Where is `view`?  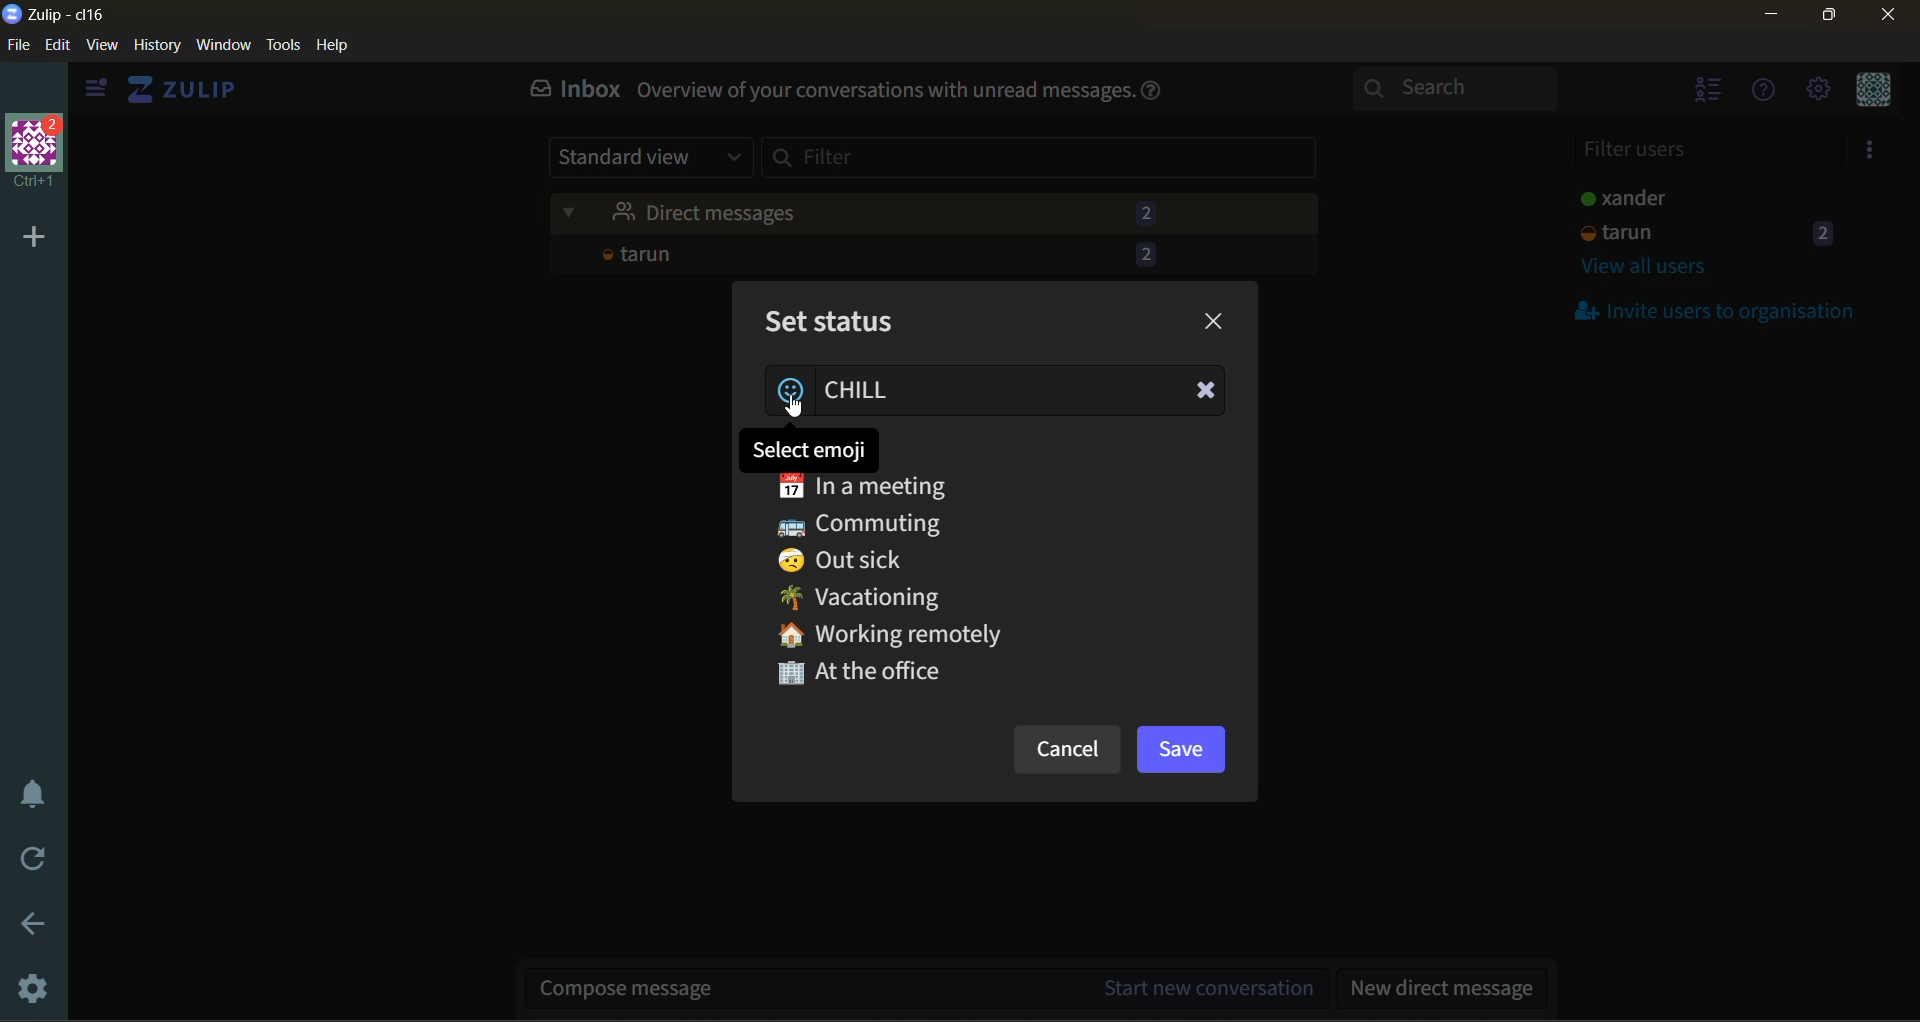 view is located at coordinates (108, 46).